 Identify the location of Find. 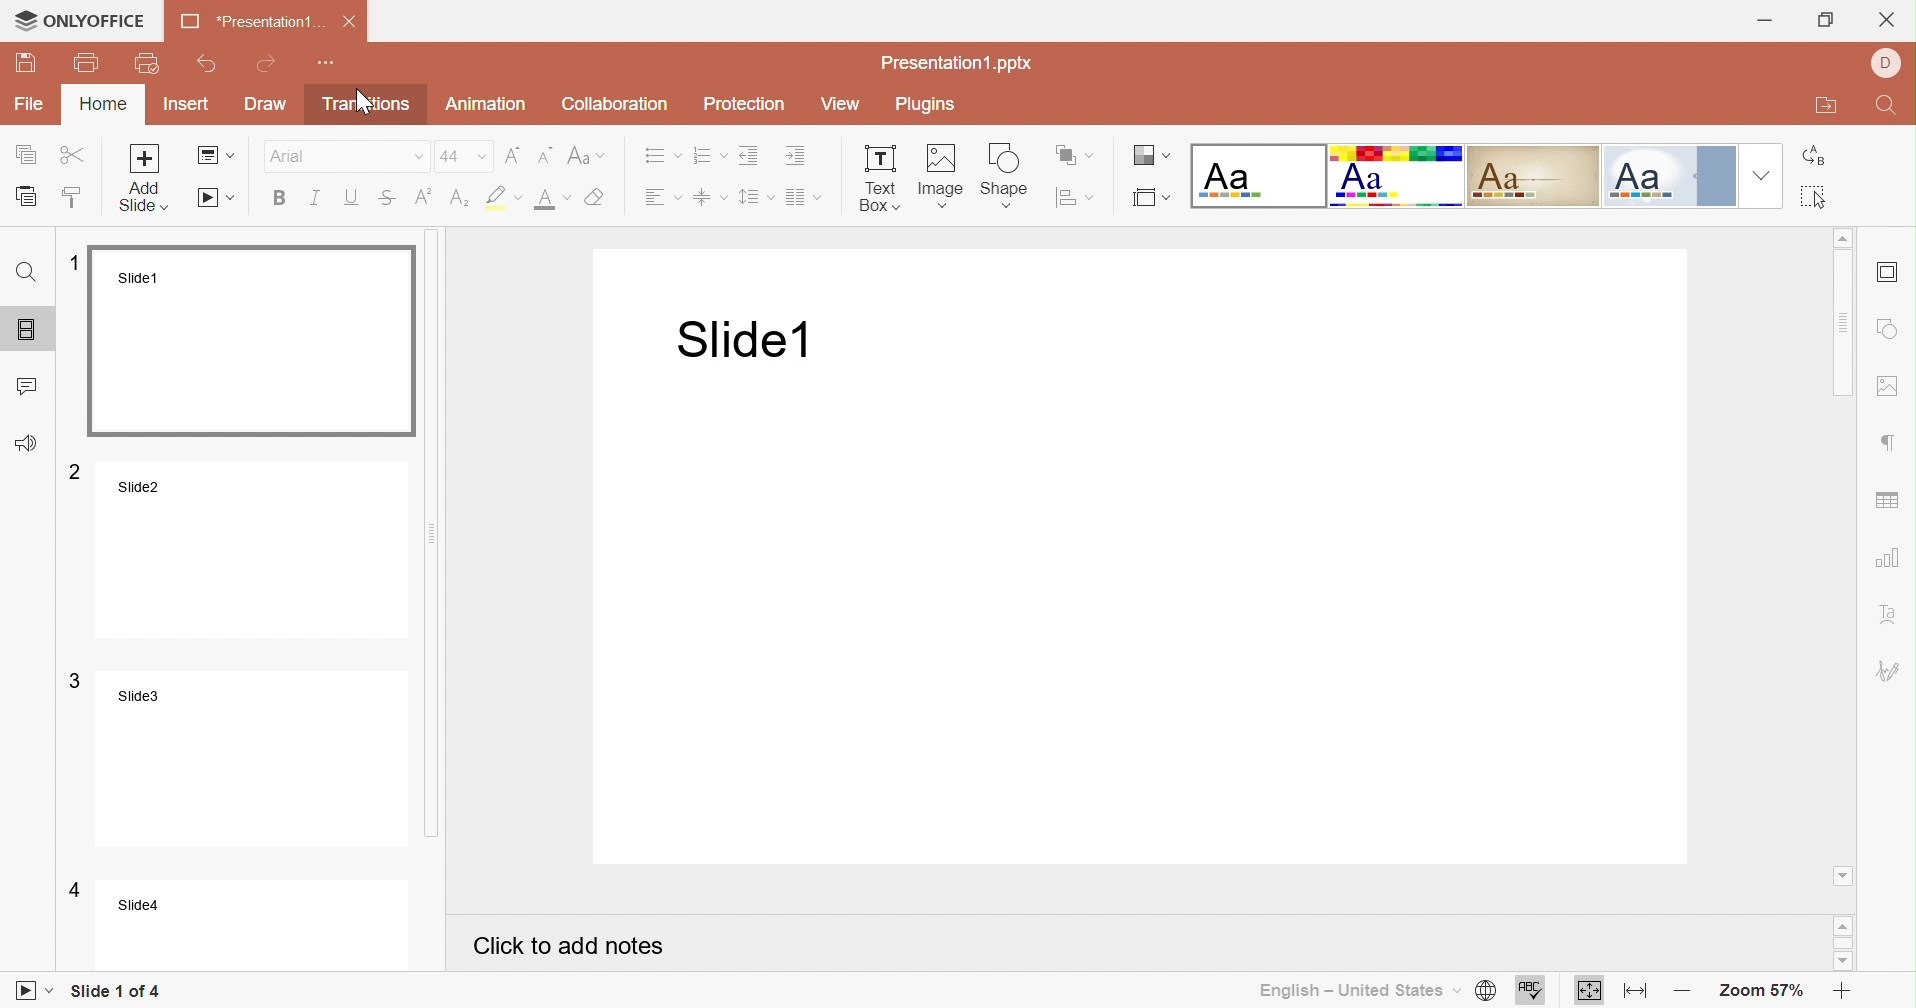
(28, 279).